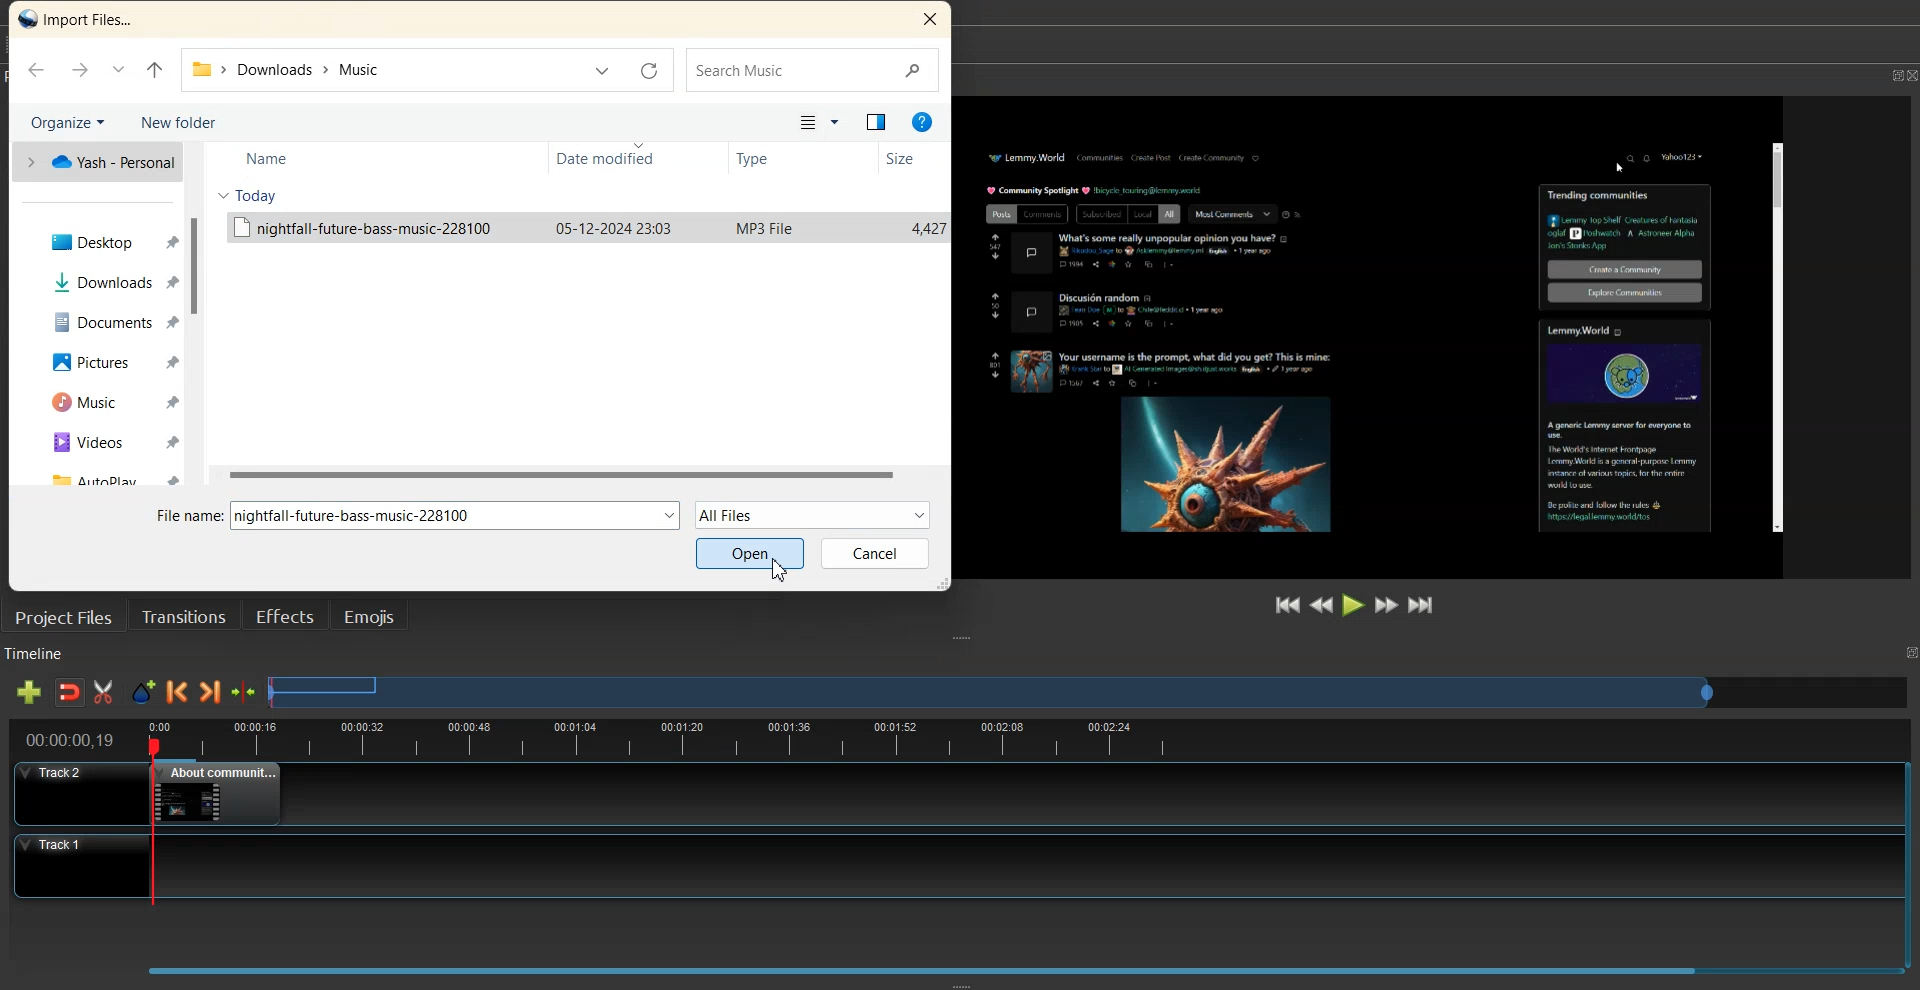 The image size is (1920, 990). What do you see at coordinates (36, 70) in the screenshot?
I see `Go Back` at bounding box center [36, 70].